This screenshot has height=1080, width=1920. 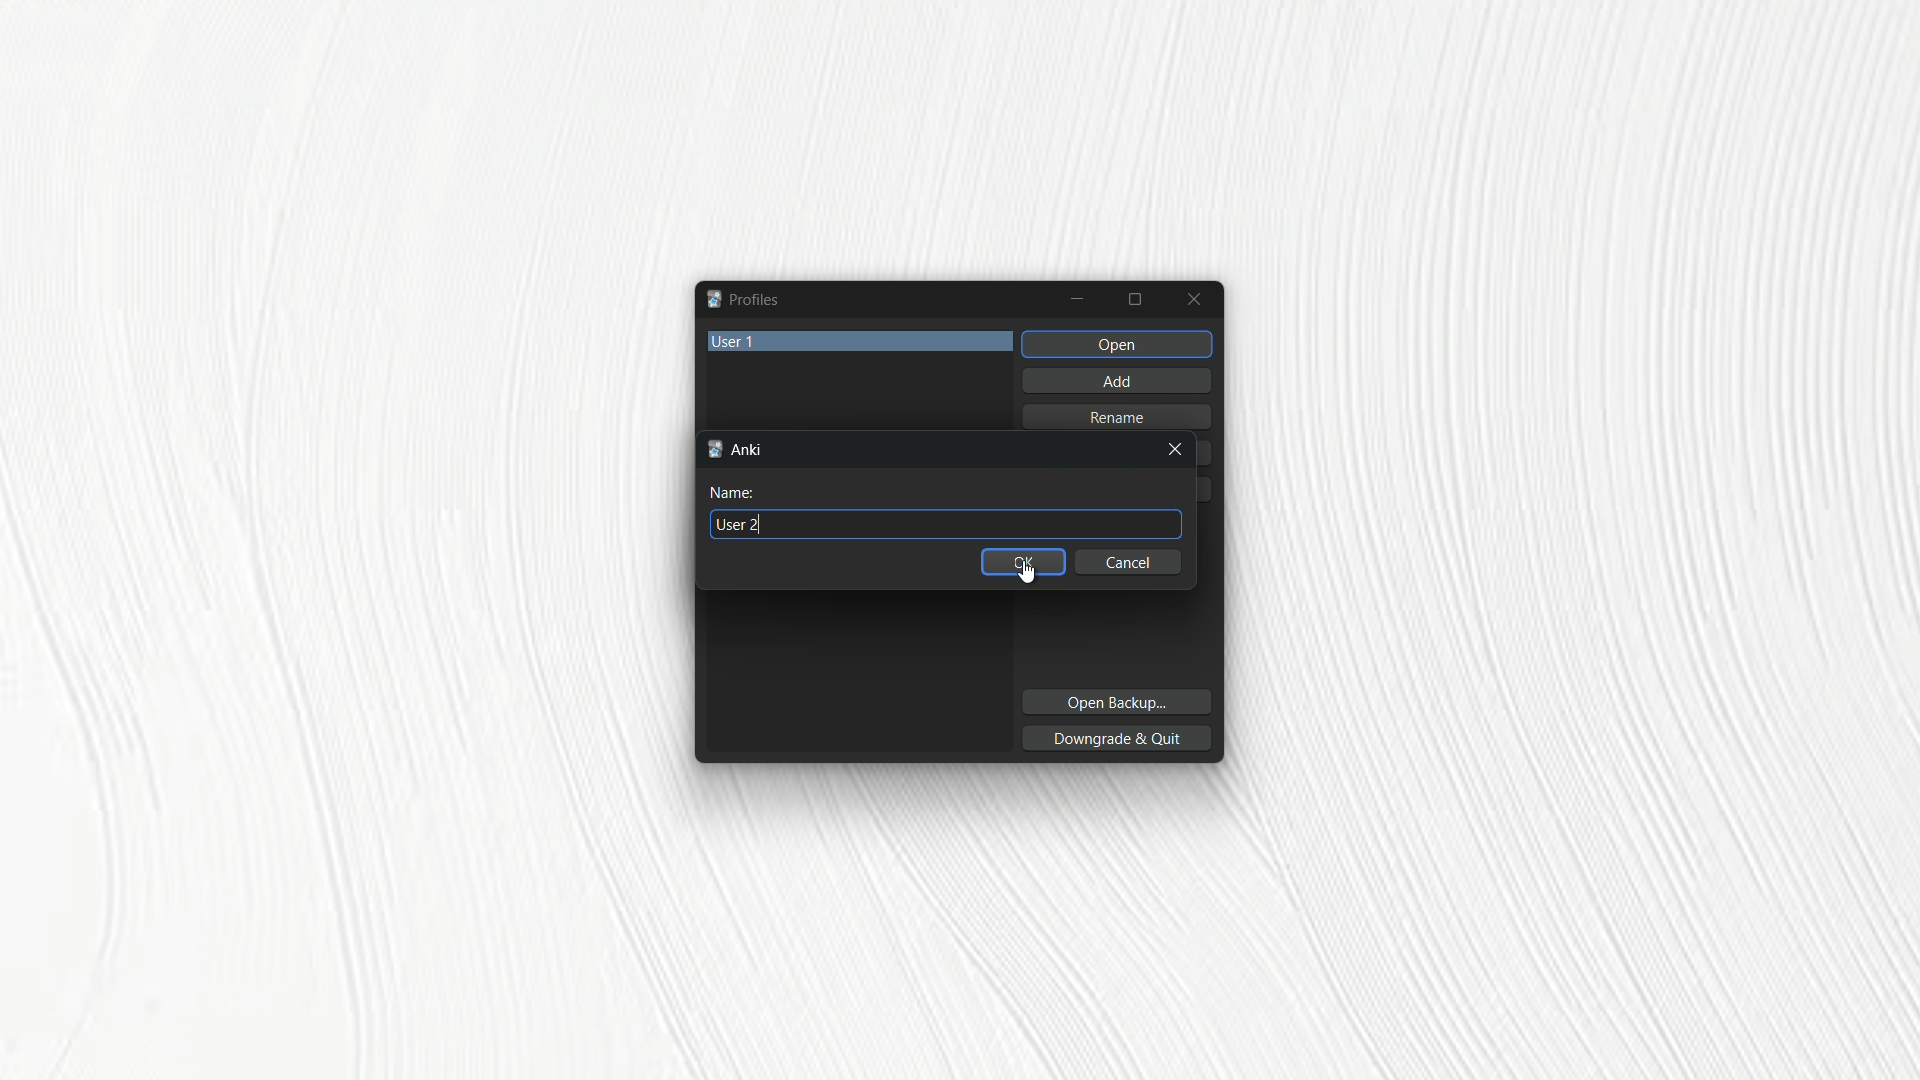 I want to click on App name, so click(x=739, y=449).